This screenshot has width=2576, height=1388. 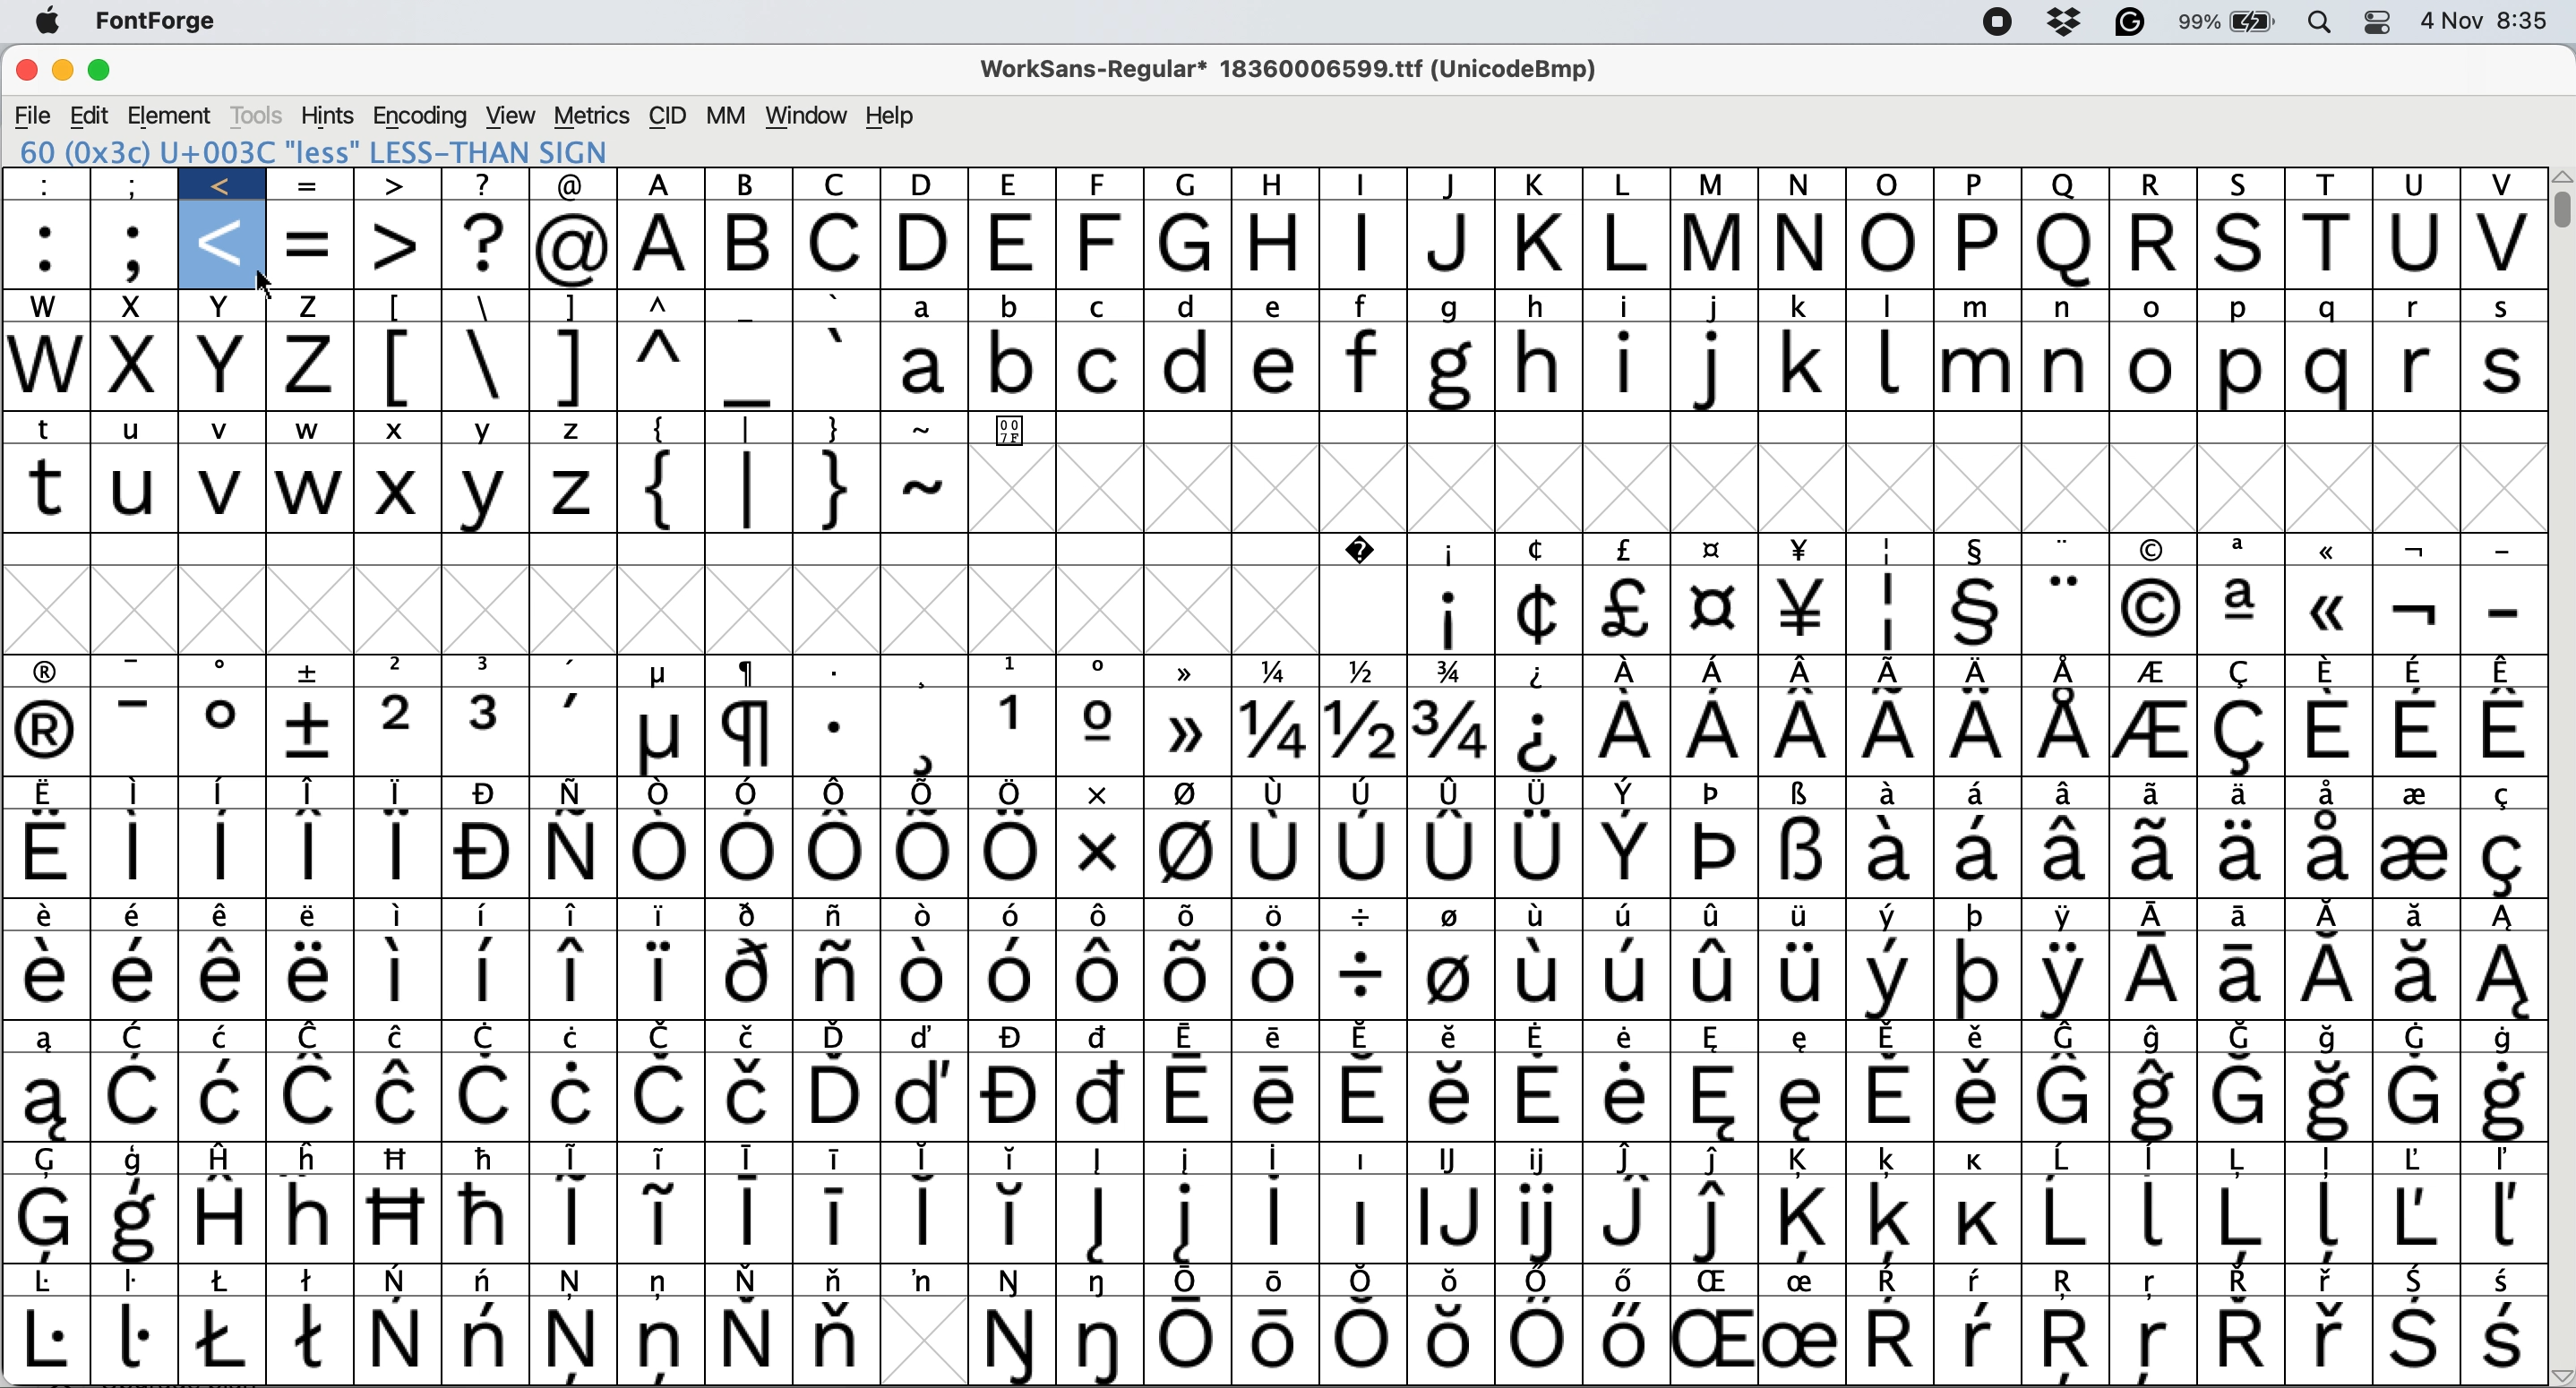 I want to click on b, so click(x=1007, y=366).